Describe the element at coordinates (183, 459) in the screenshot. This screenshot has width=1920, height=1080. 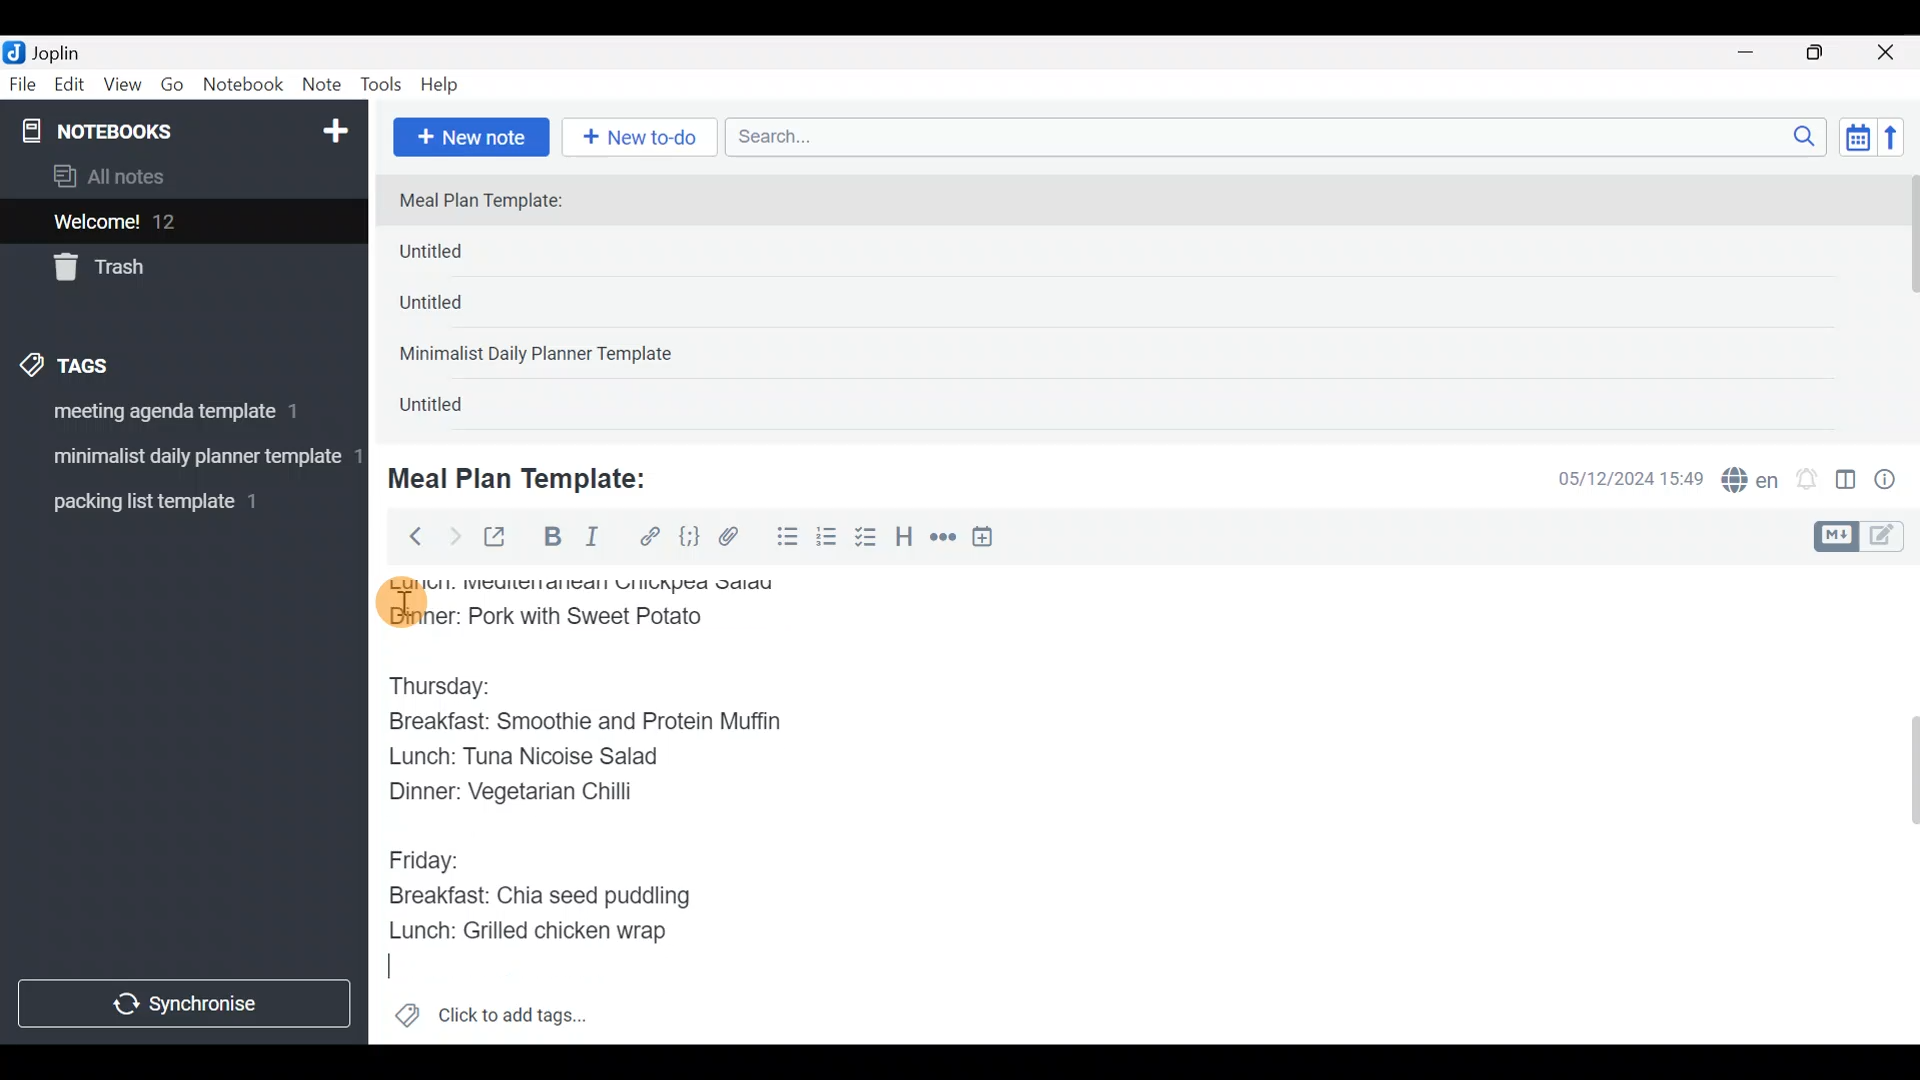
I see `Tag 2` at that location.